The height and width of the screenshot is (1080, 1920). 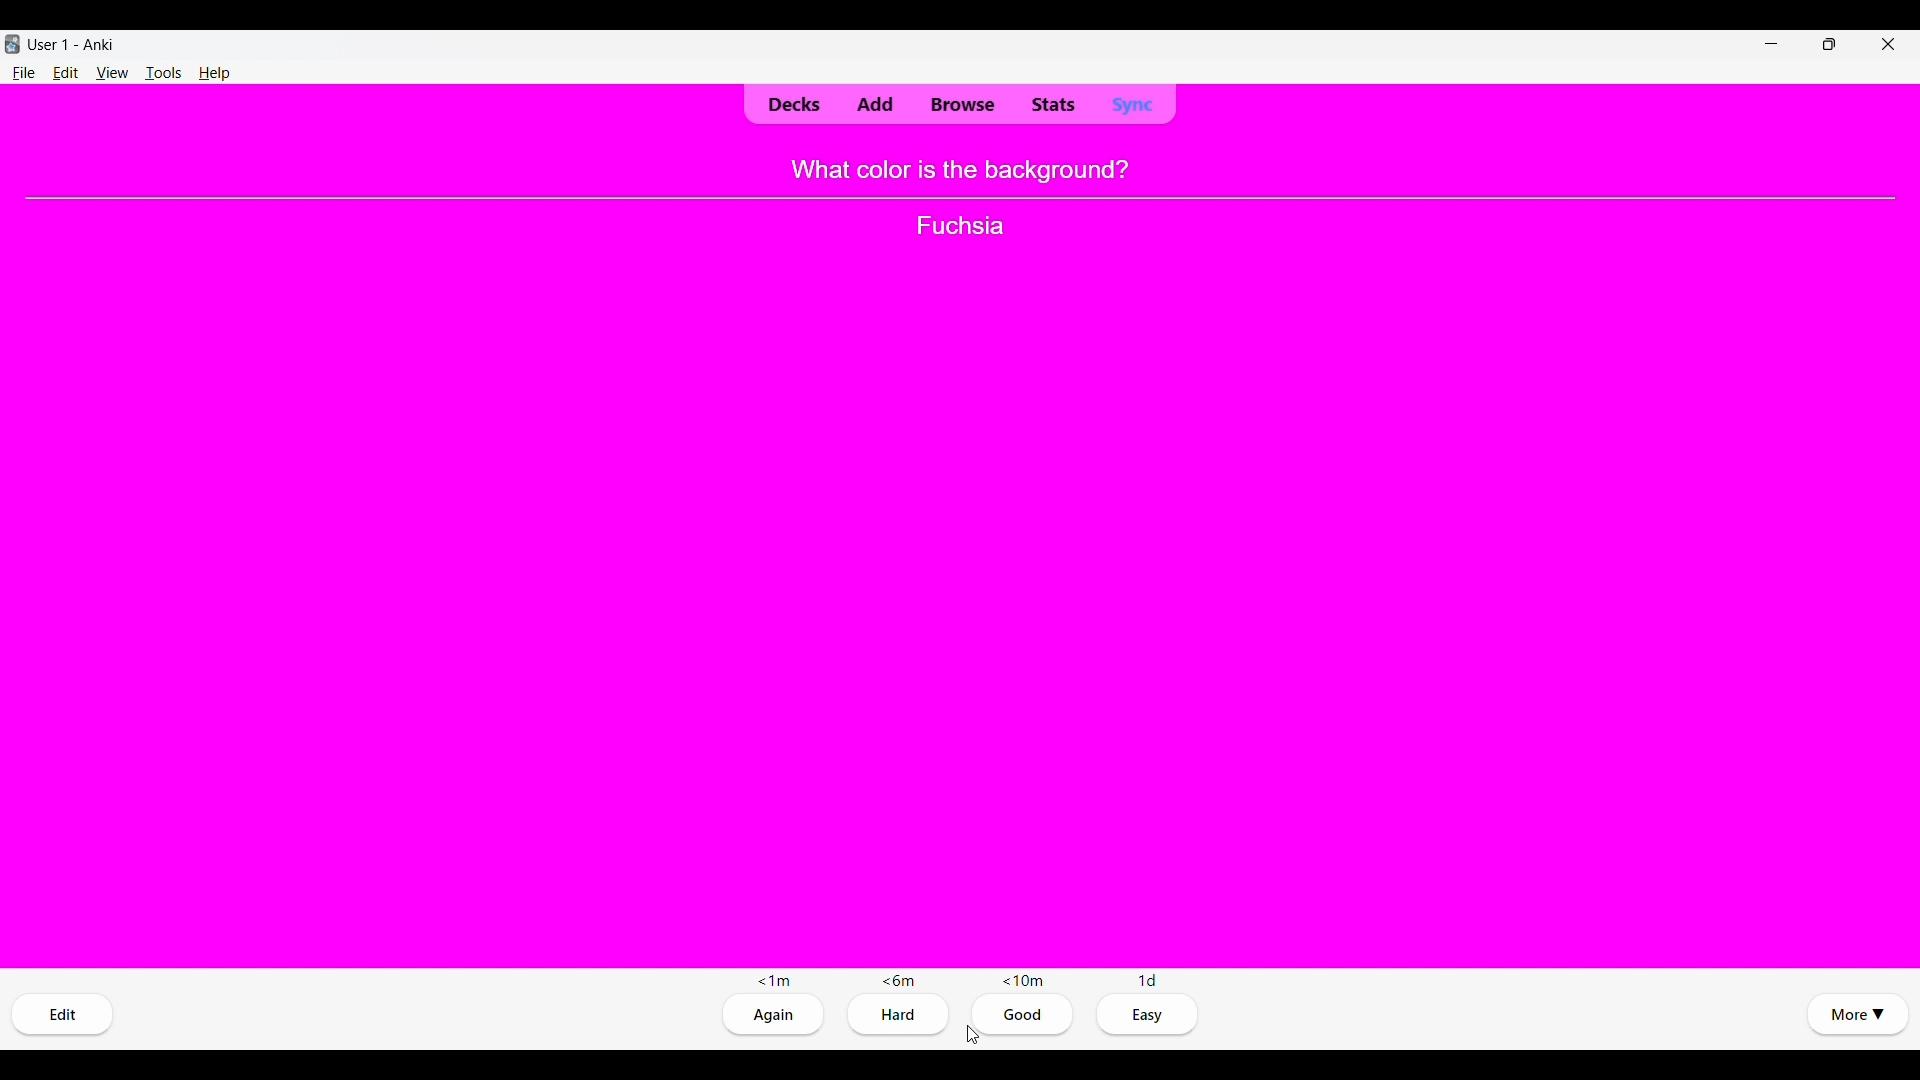 What do you see at coordinates (113, 73) in the screenshot?
I see `View menu` at bounding box center [113, 73].